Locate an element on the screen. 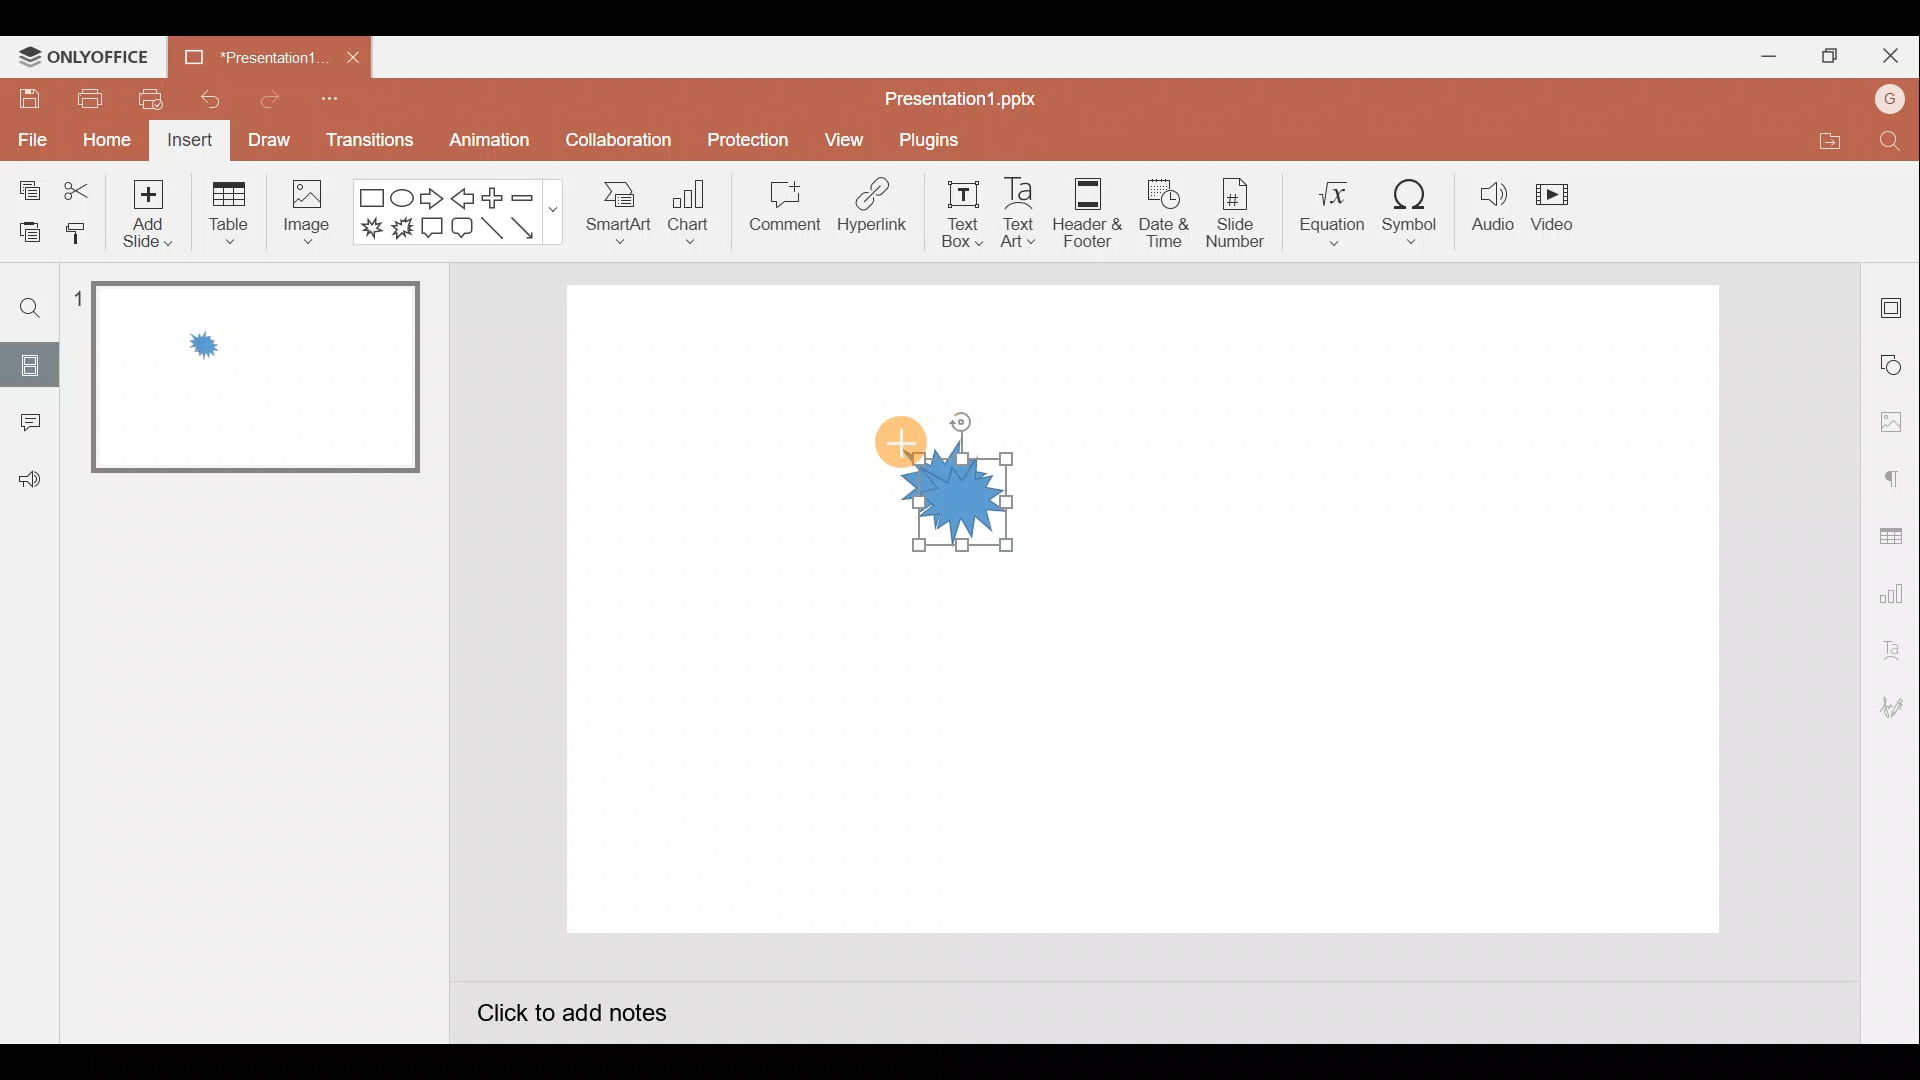  Video is located at coordinates (1562, 211).